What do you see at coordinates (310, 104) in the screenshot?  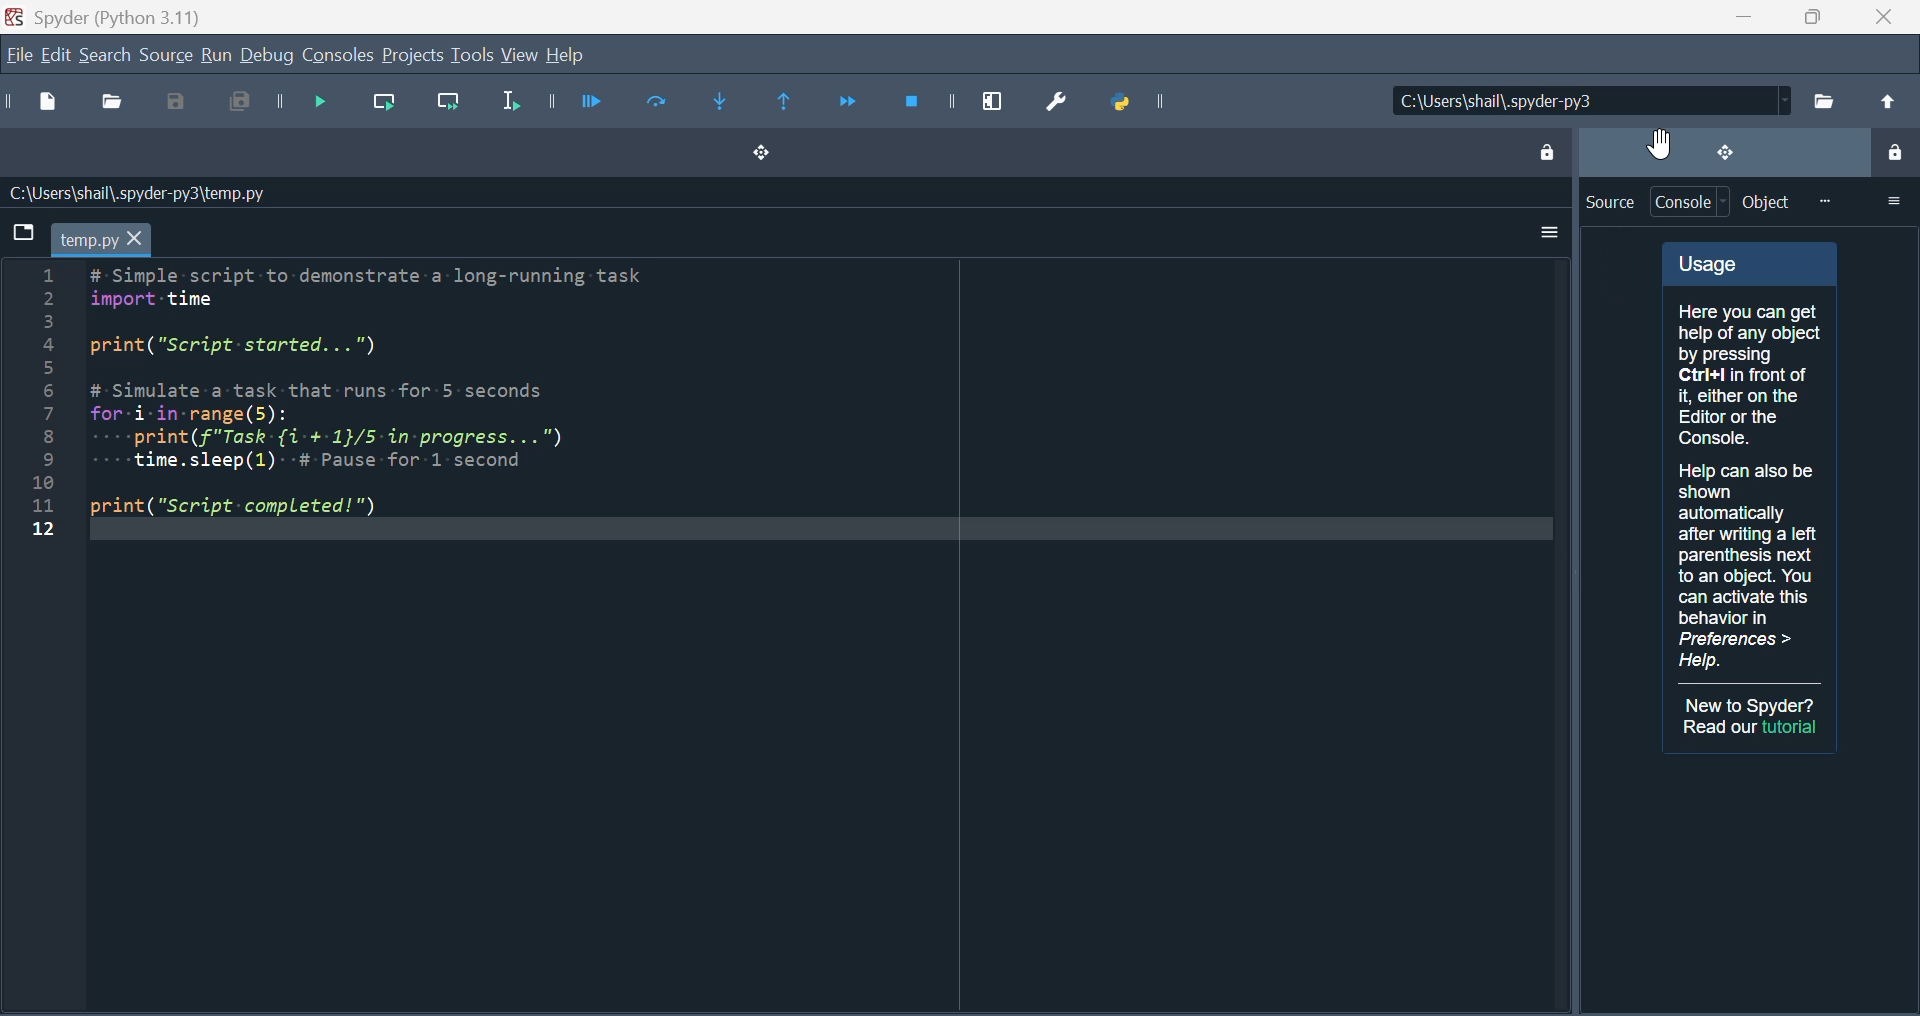 I see `Debug file` at bounding box center [310, 104].